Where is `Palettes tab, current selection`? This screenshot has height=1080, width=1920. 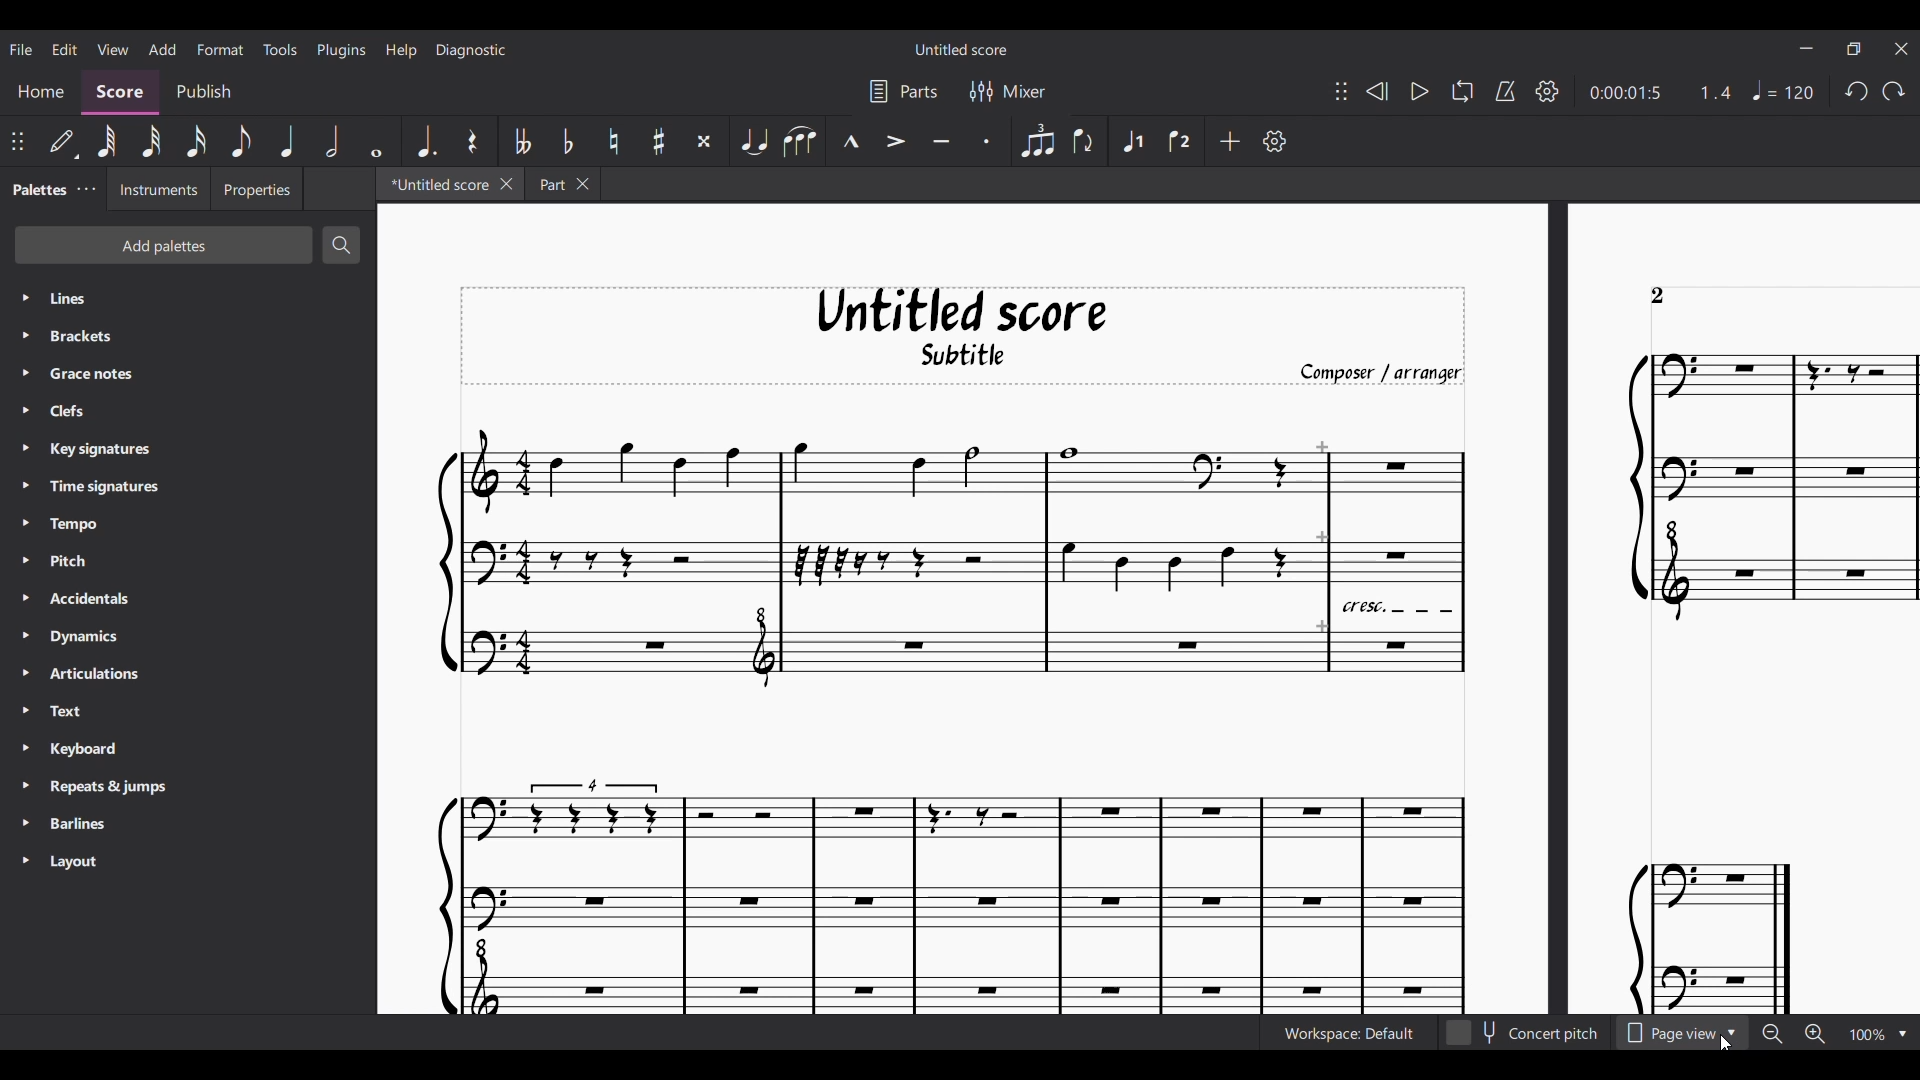 Palettes tab, current selection is located at coordinates (38, 190).